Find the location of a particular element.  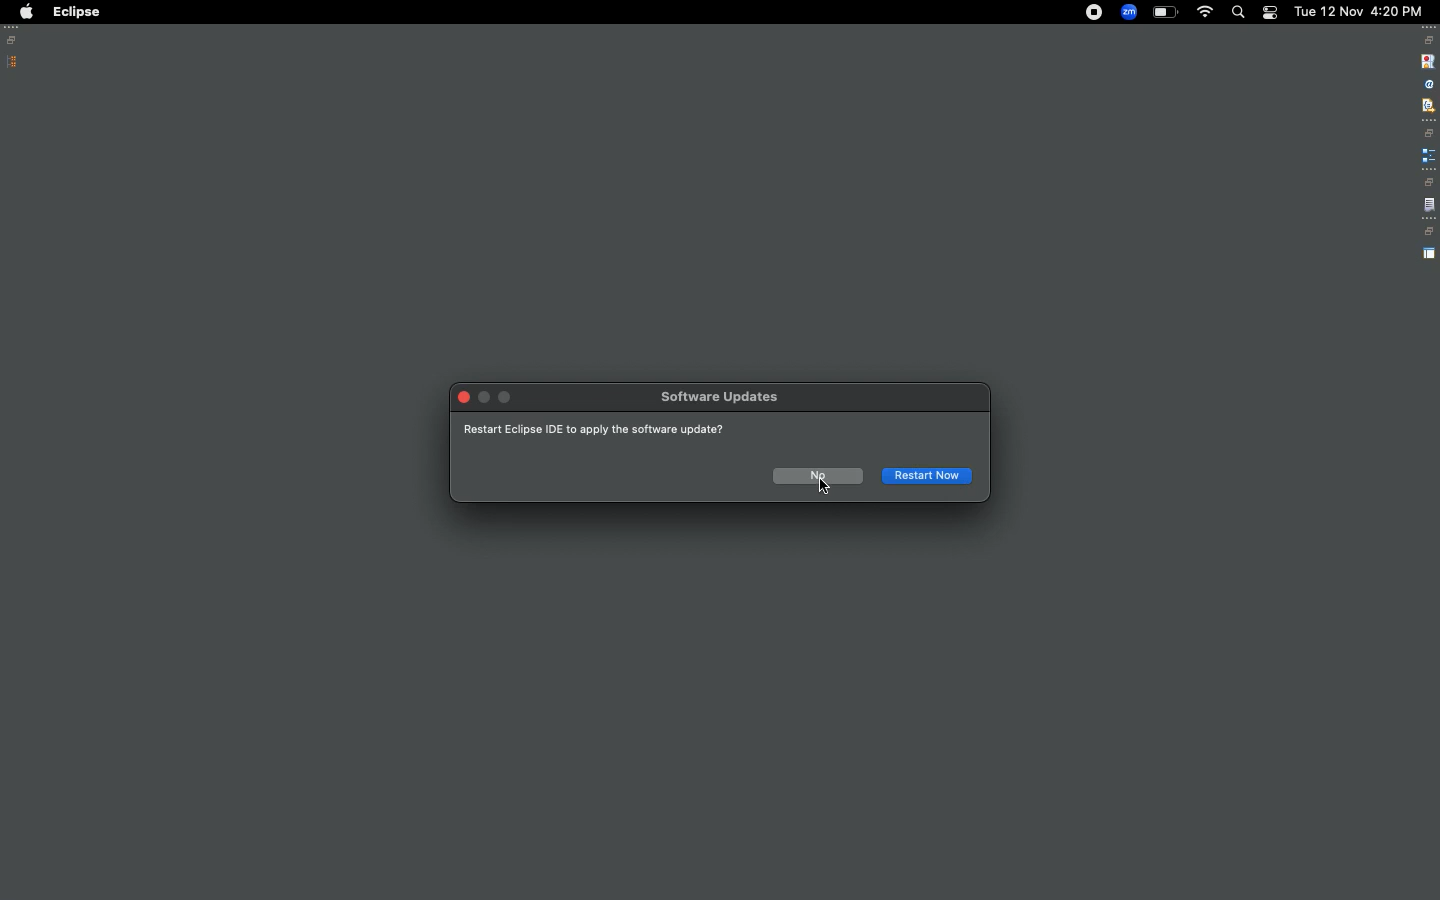

file is located at coordinates (1429, 206).